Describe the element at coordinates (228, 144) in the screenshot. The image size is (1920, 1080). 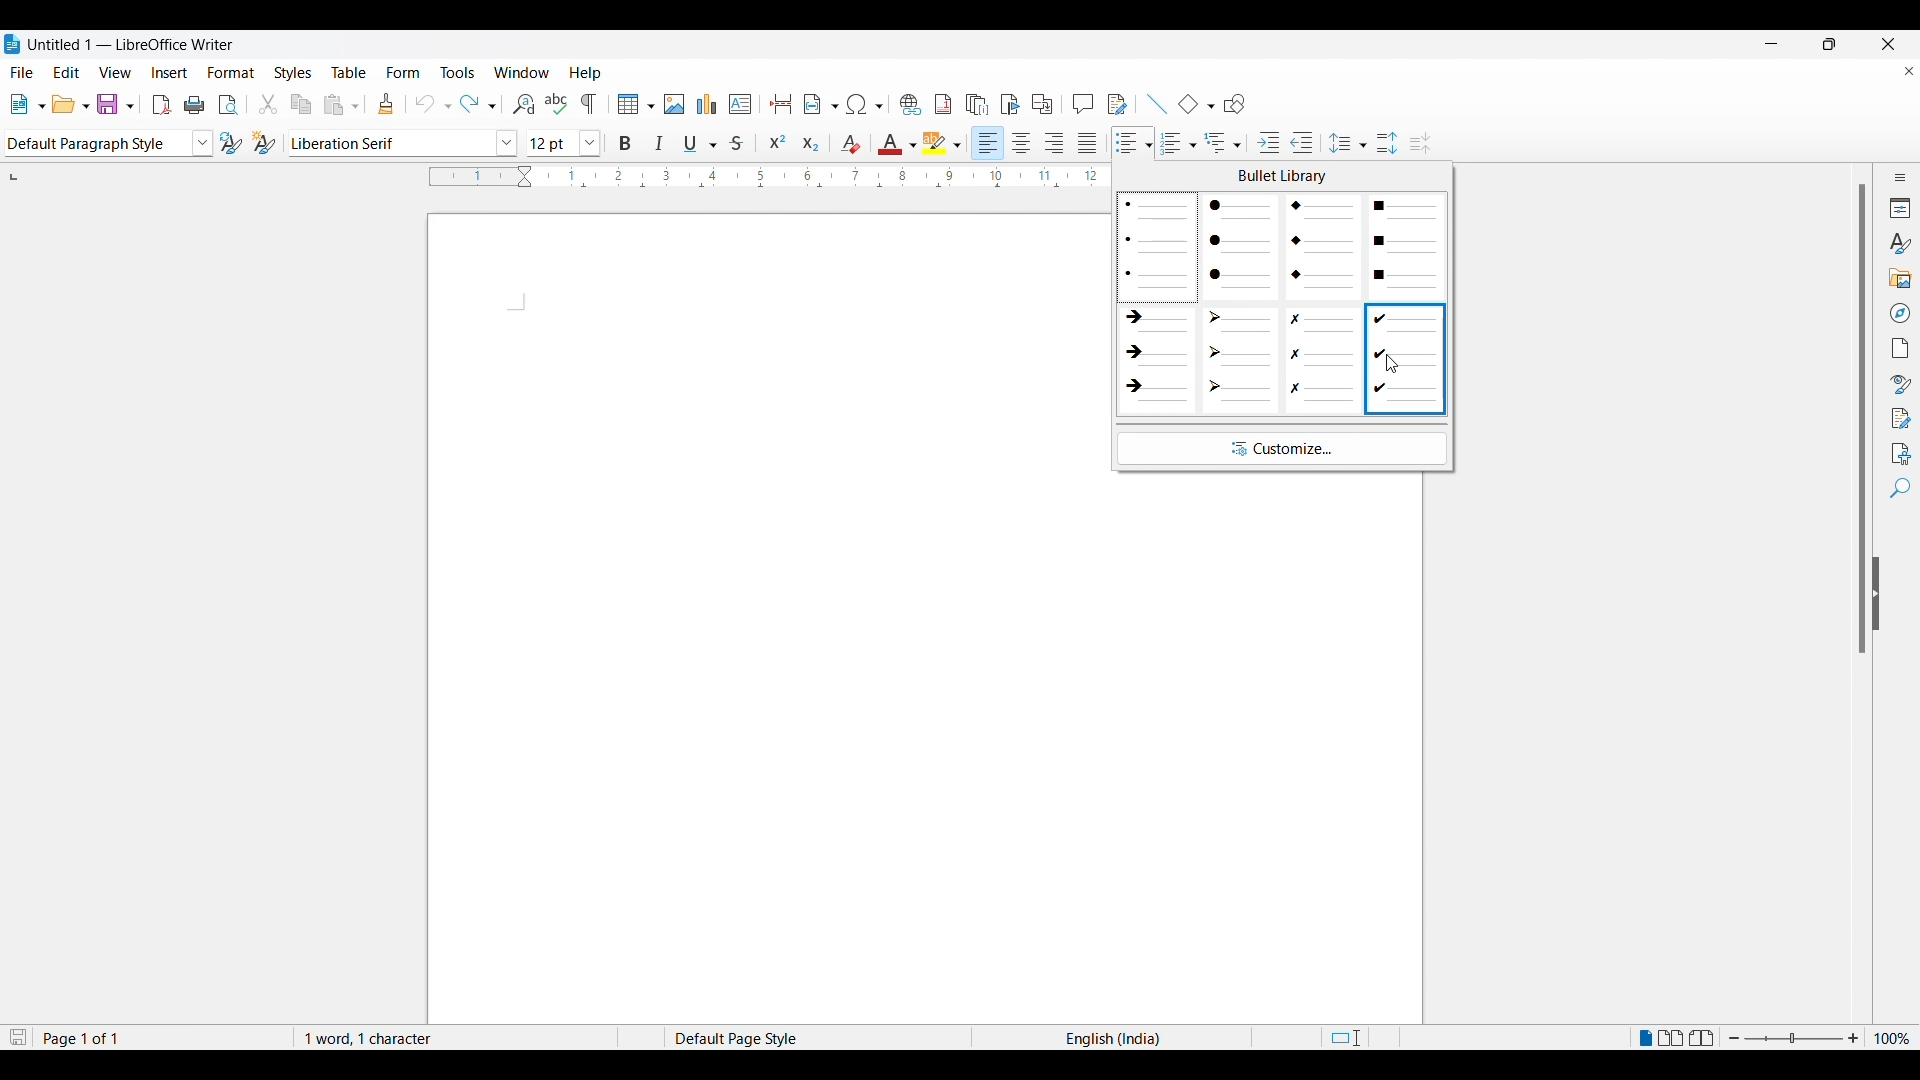
I see `update style` at that location.